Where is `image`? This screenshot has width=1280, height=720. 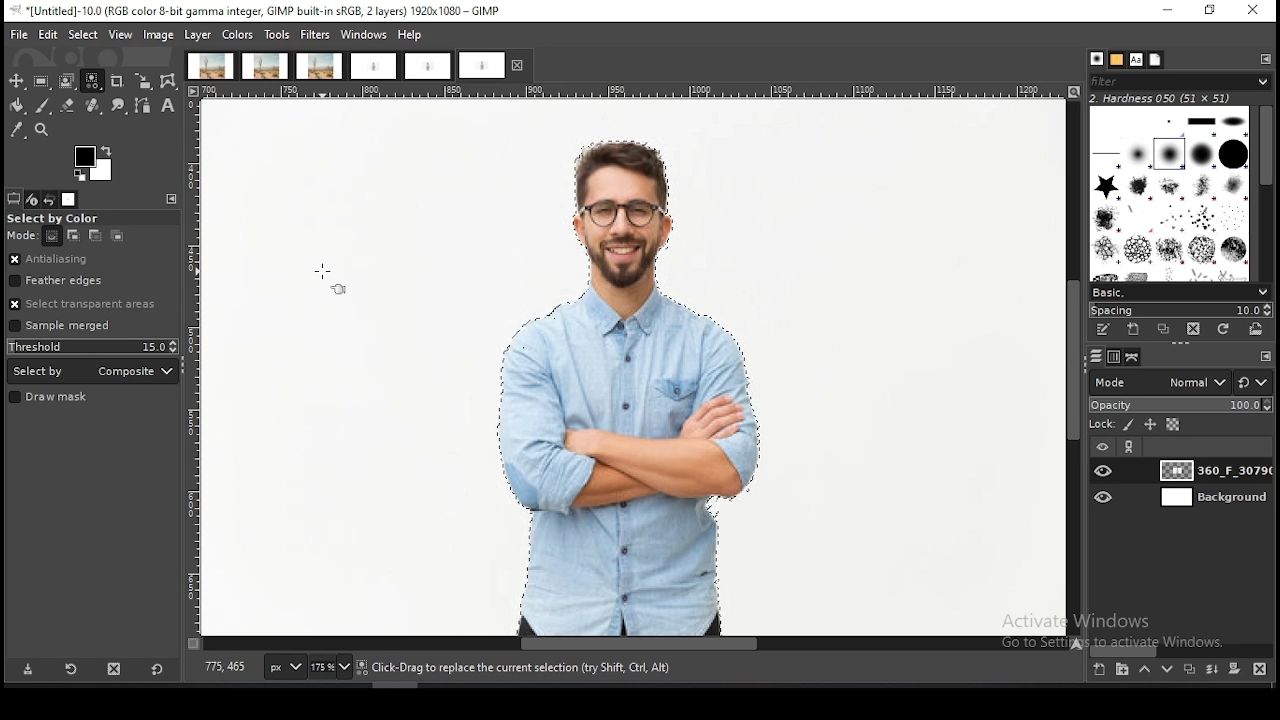
image is located at coordinates (158, 36).